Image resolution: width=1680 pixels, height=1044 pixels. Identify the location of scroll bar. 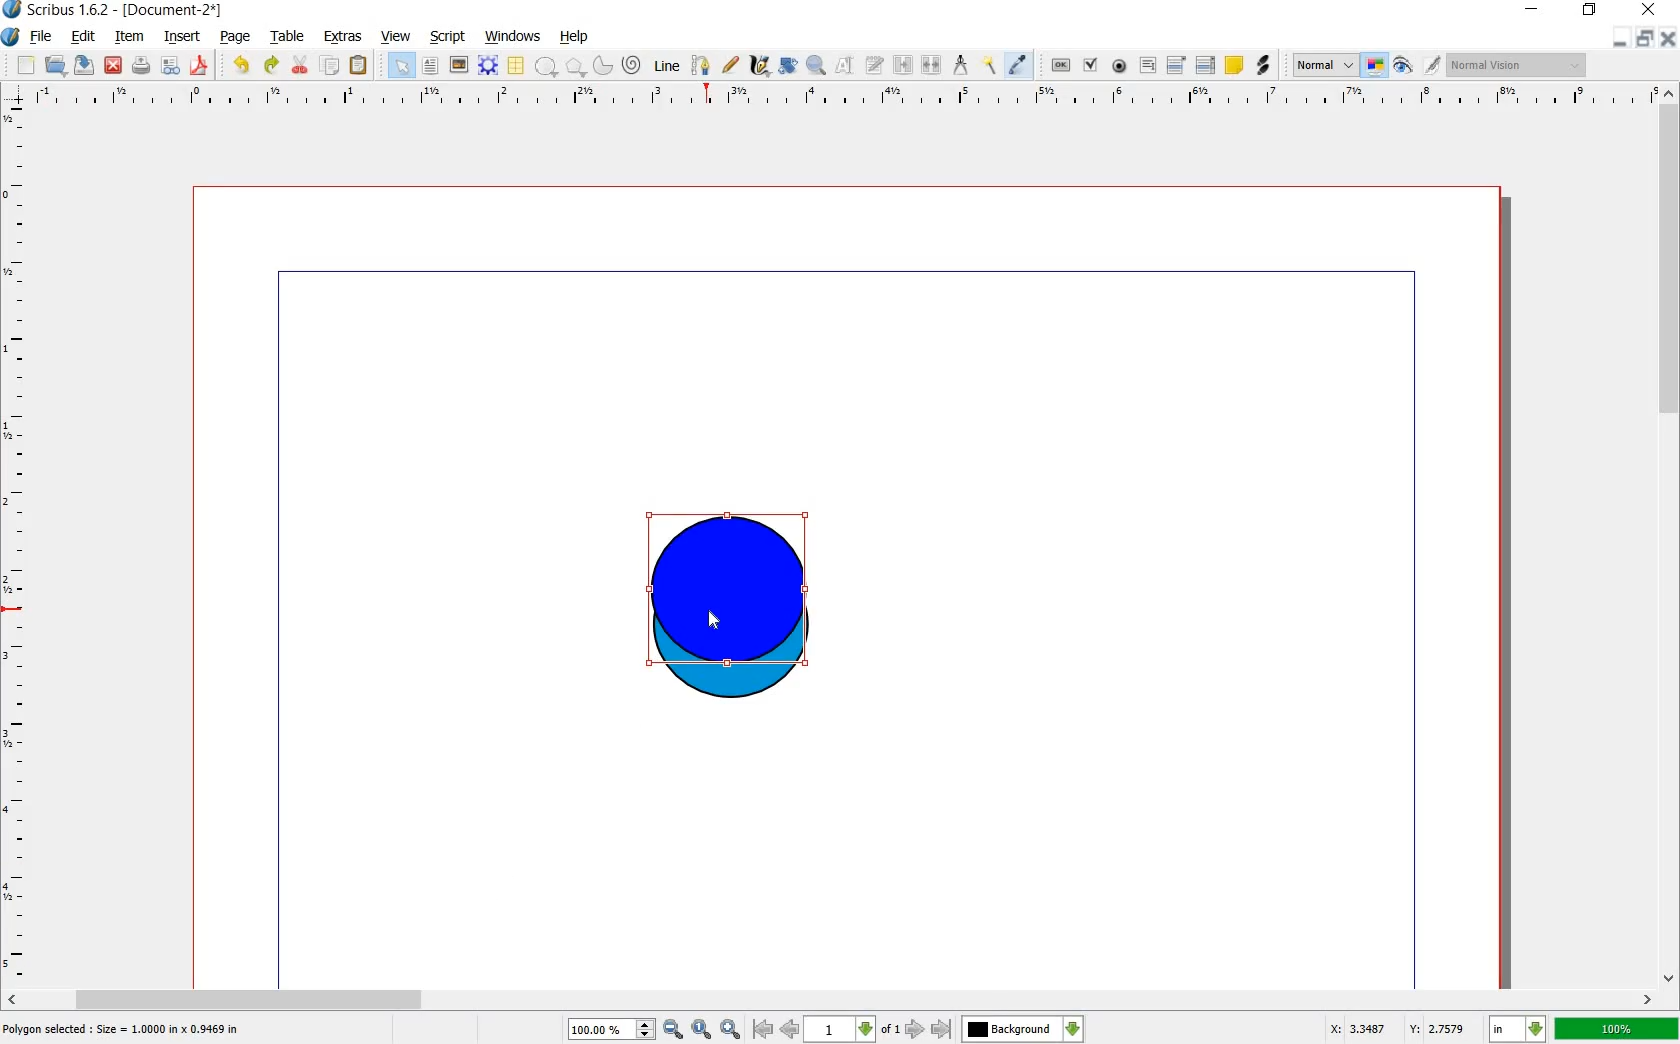
(830, 998).